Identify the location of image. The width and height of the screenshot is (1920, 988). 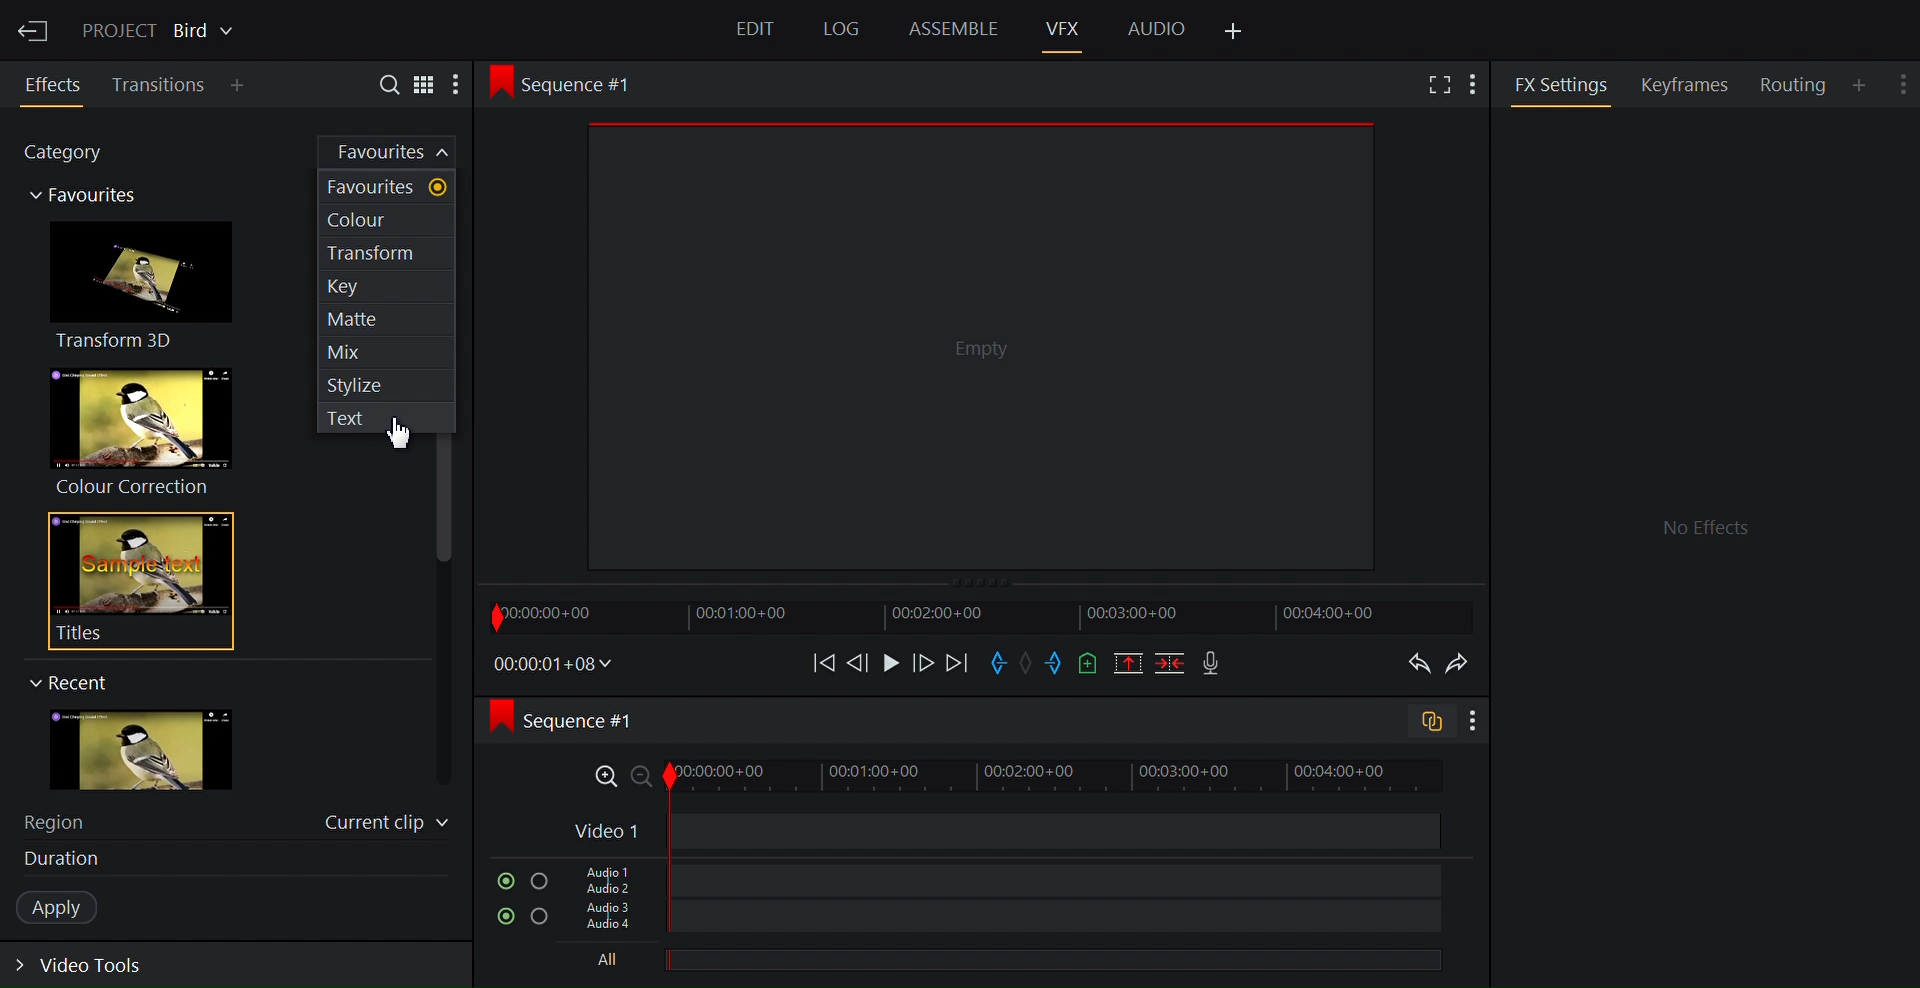
(161, 751).